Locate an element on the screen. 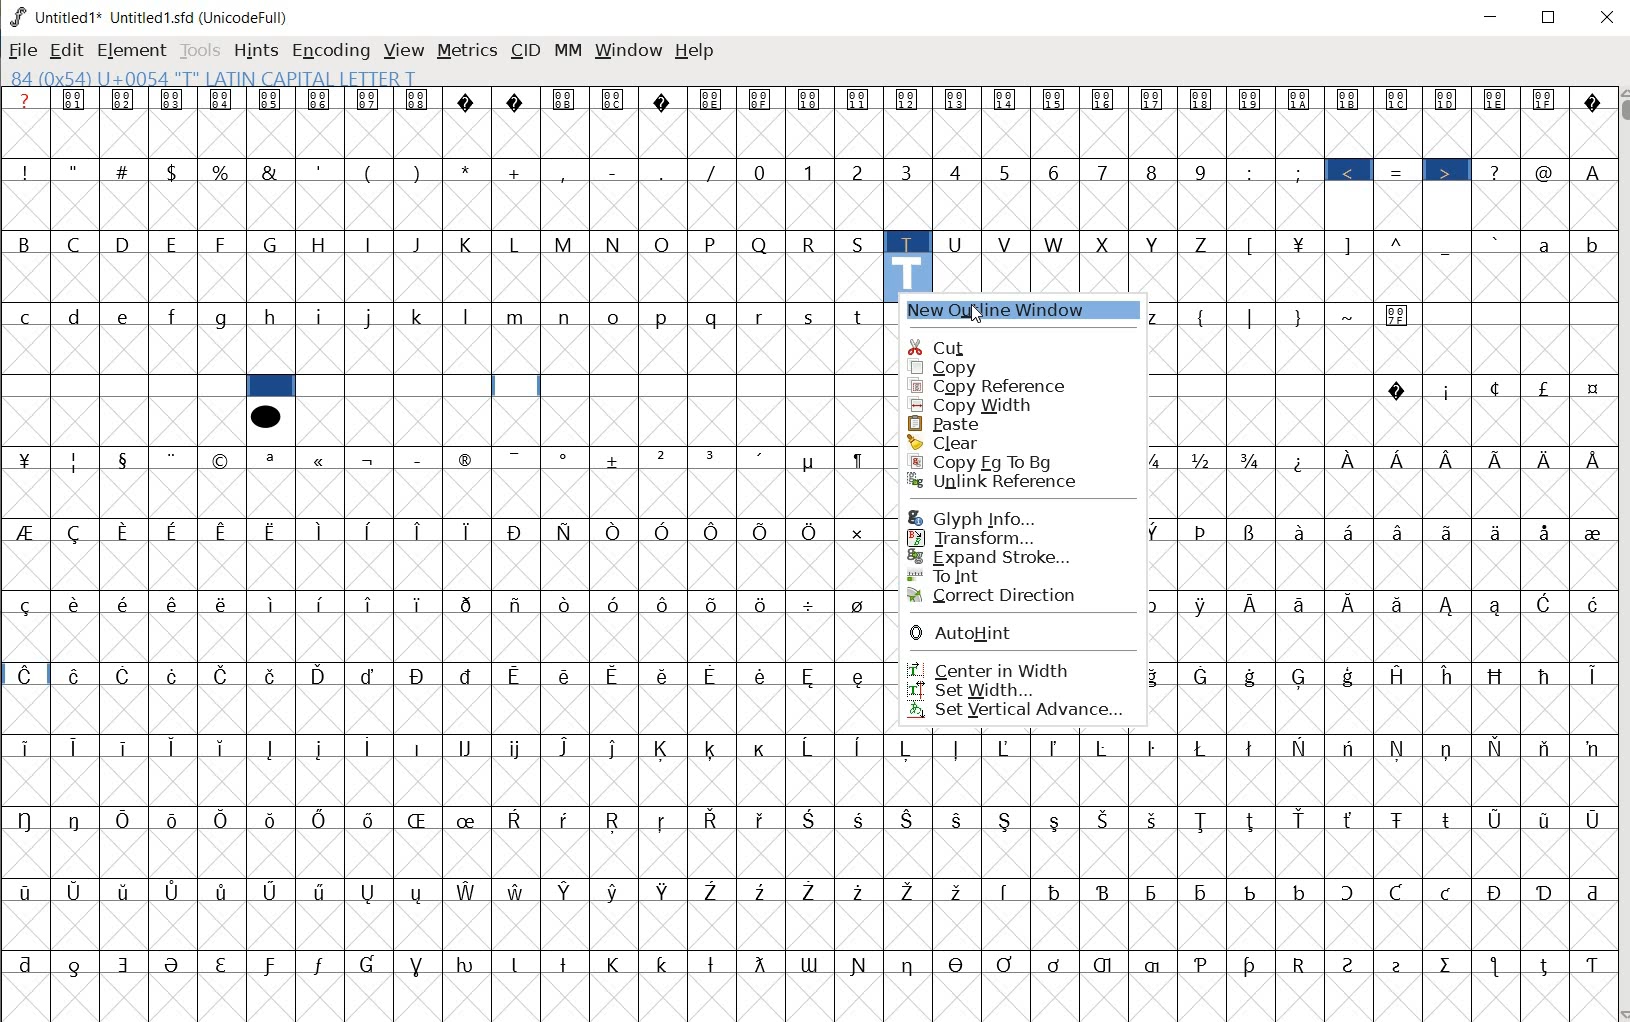  j is located at coordinates (371, 315).